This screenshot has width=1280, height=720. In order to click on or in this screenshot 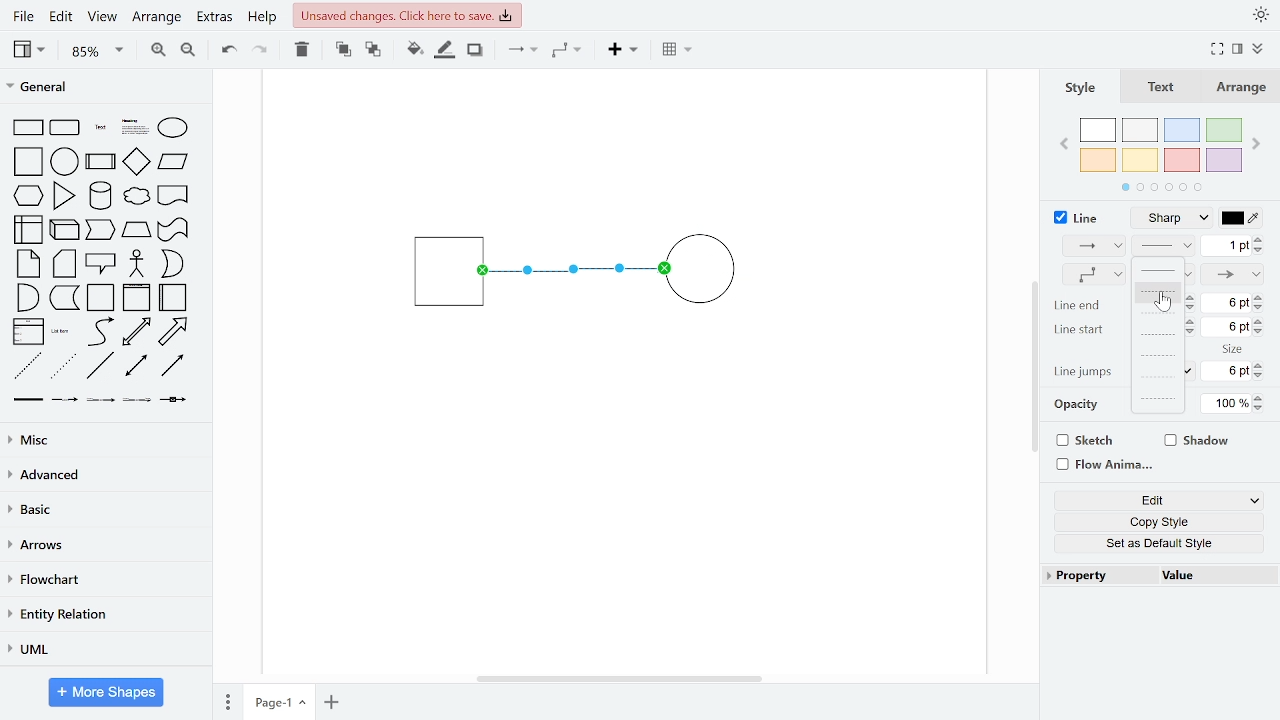, I will do `click(172, 264)`.